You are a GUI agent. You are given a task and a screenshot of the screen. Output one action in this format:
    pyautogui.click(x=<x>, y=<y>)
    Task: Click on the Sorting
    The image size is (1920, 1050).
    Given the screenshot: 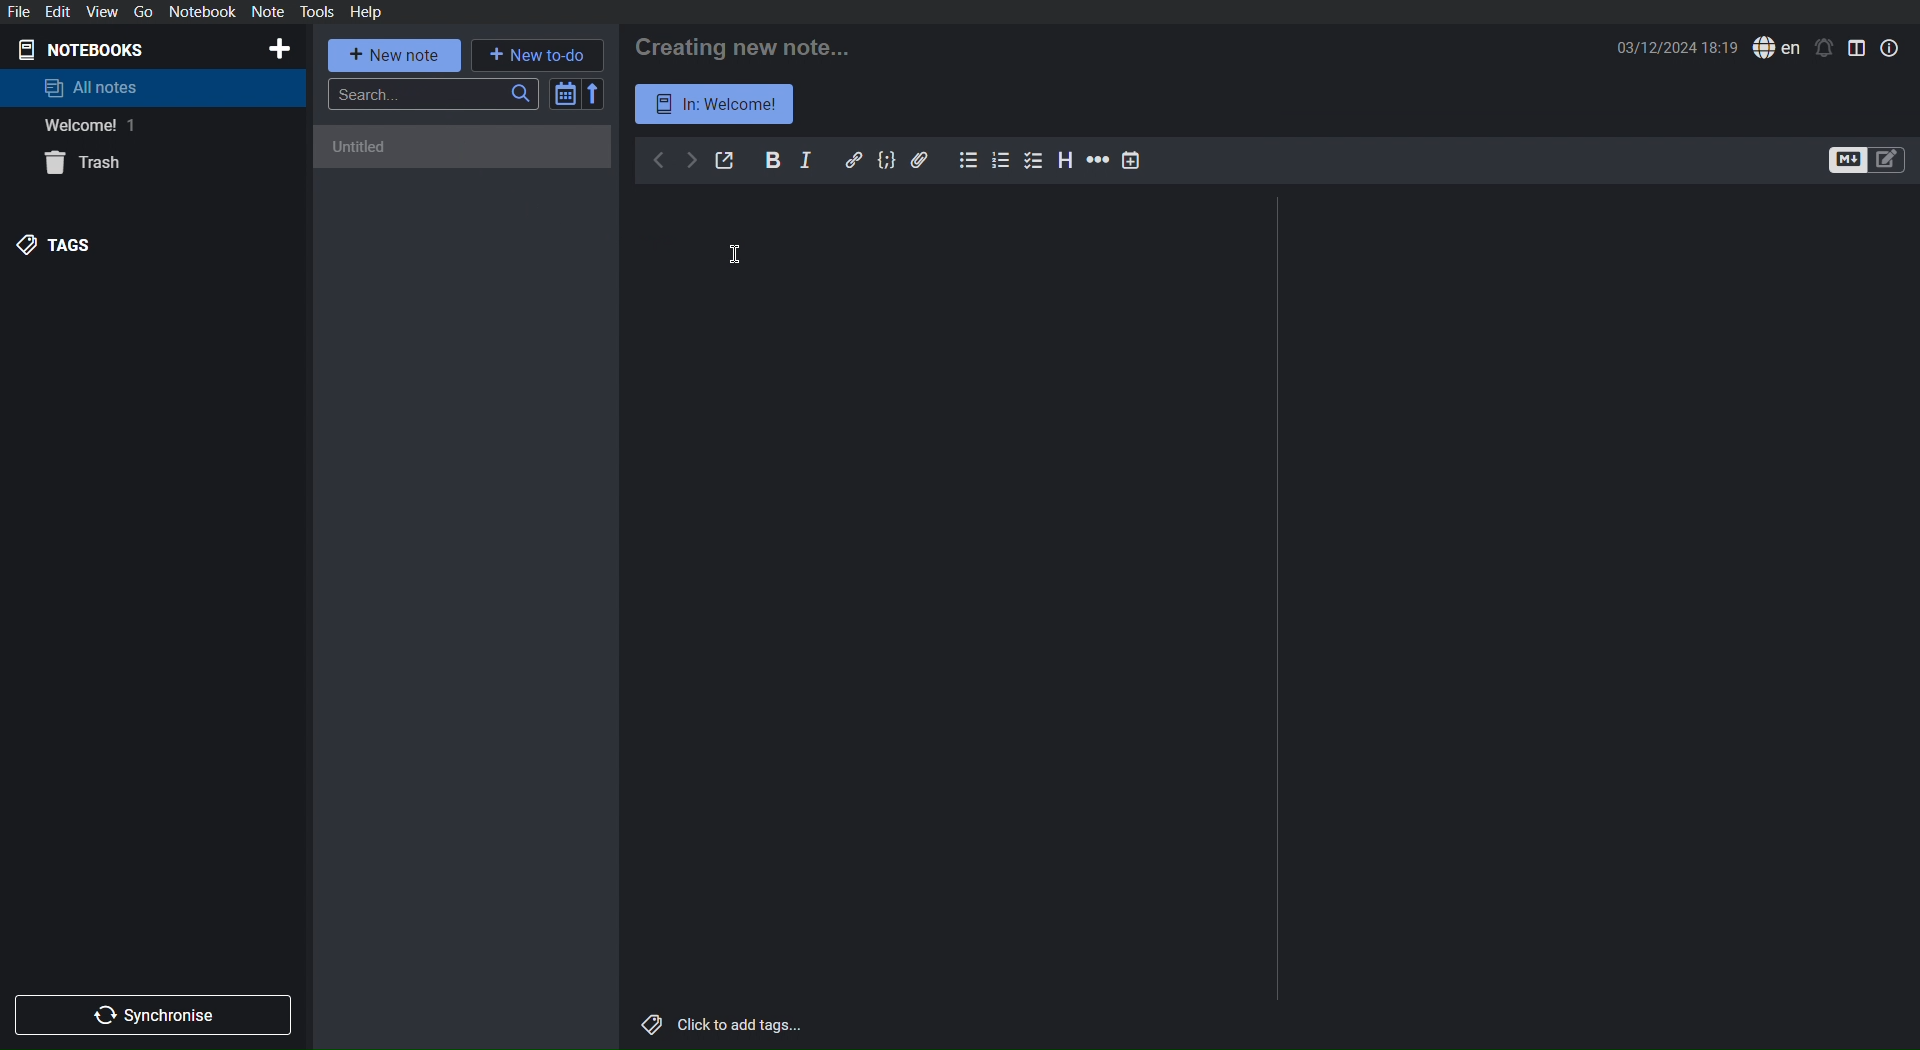 What is the action you would take?
    pyautogui.click(x=578, y=93)
    